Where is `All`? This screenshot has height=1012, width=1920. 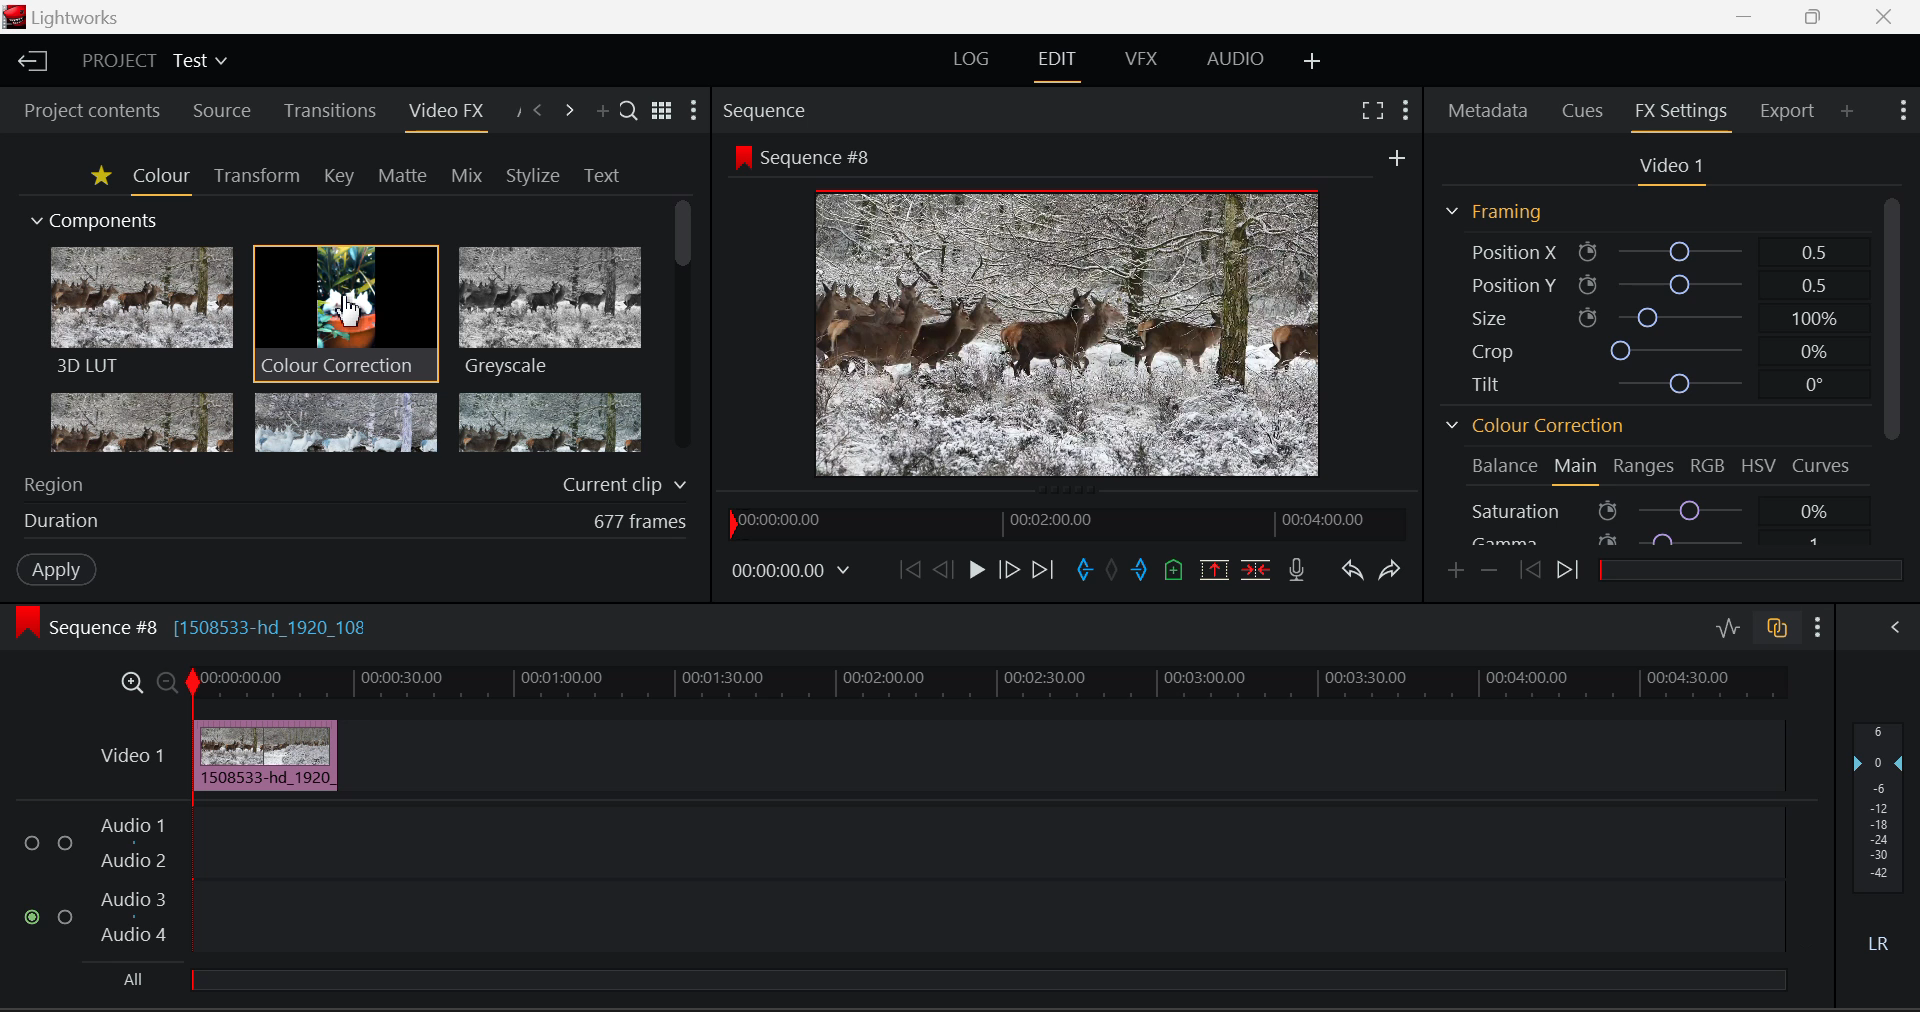
All is located at coordinates (945, 985).